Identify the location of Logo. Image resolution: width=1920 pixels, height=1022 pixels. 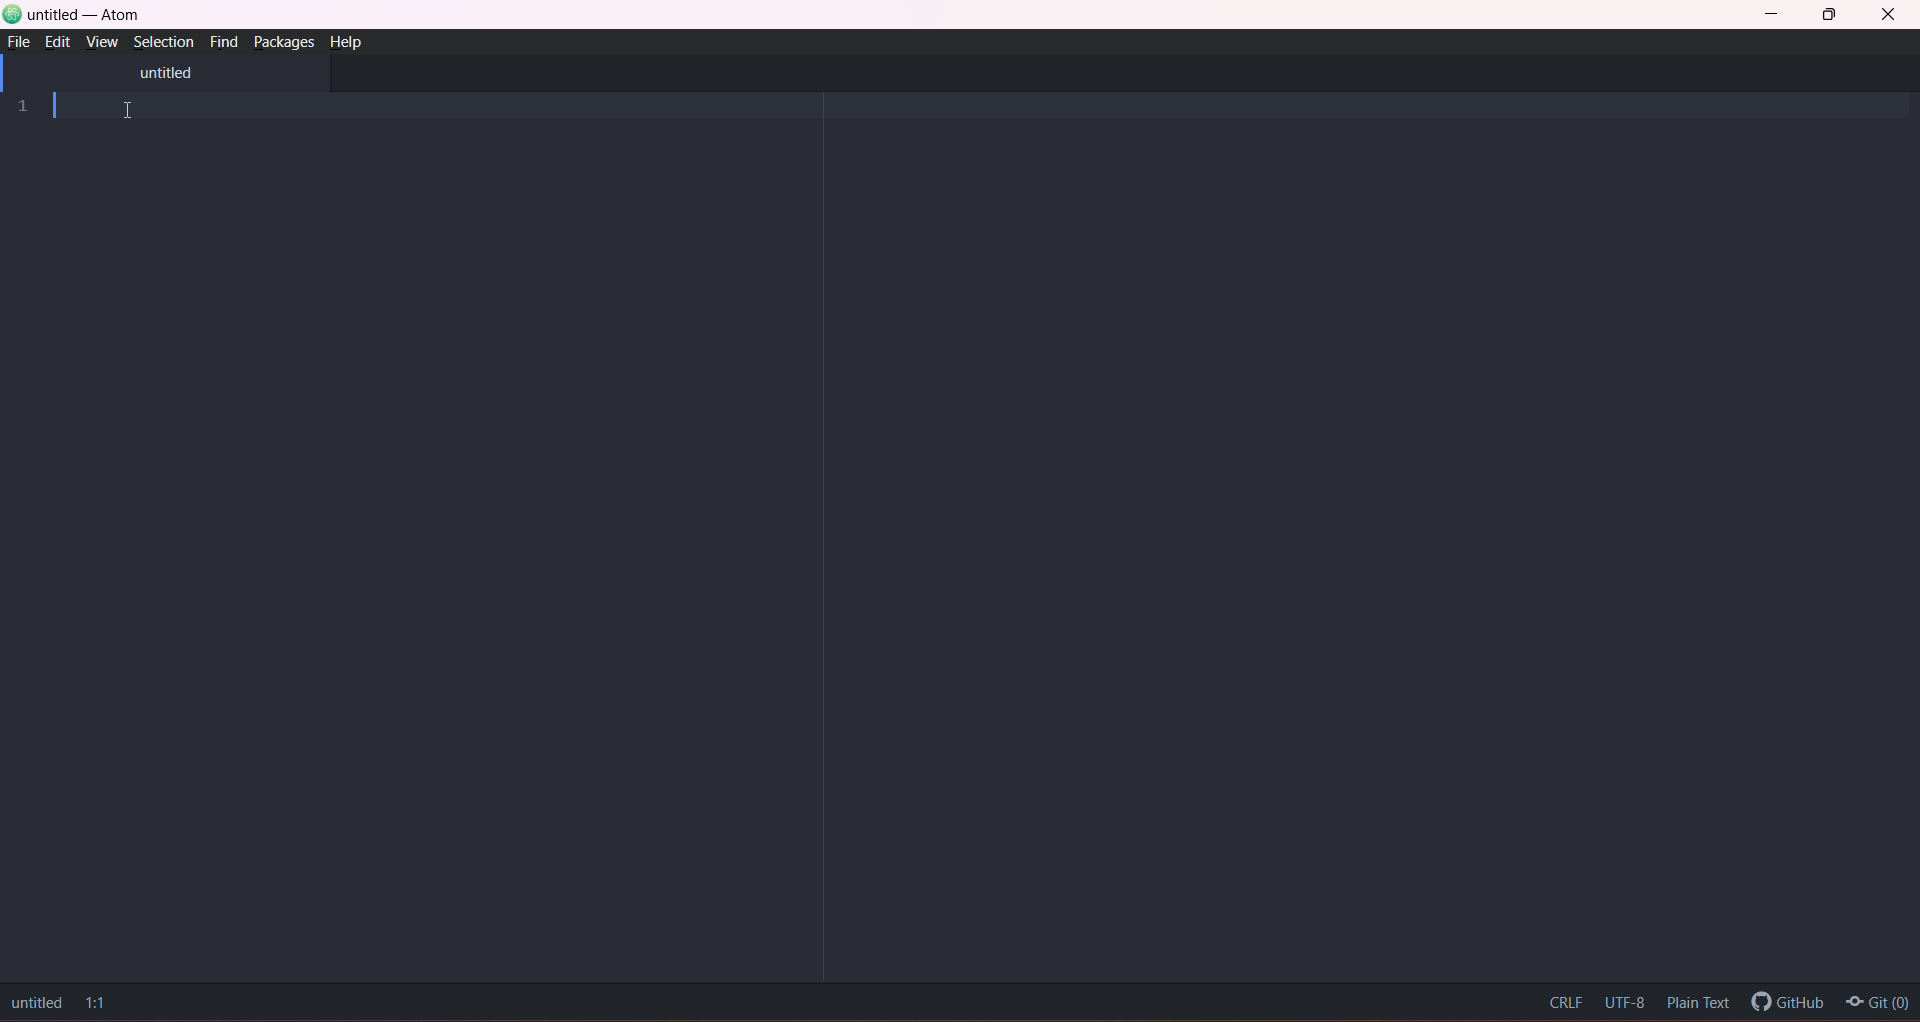
(13, 14).